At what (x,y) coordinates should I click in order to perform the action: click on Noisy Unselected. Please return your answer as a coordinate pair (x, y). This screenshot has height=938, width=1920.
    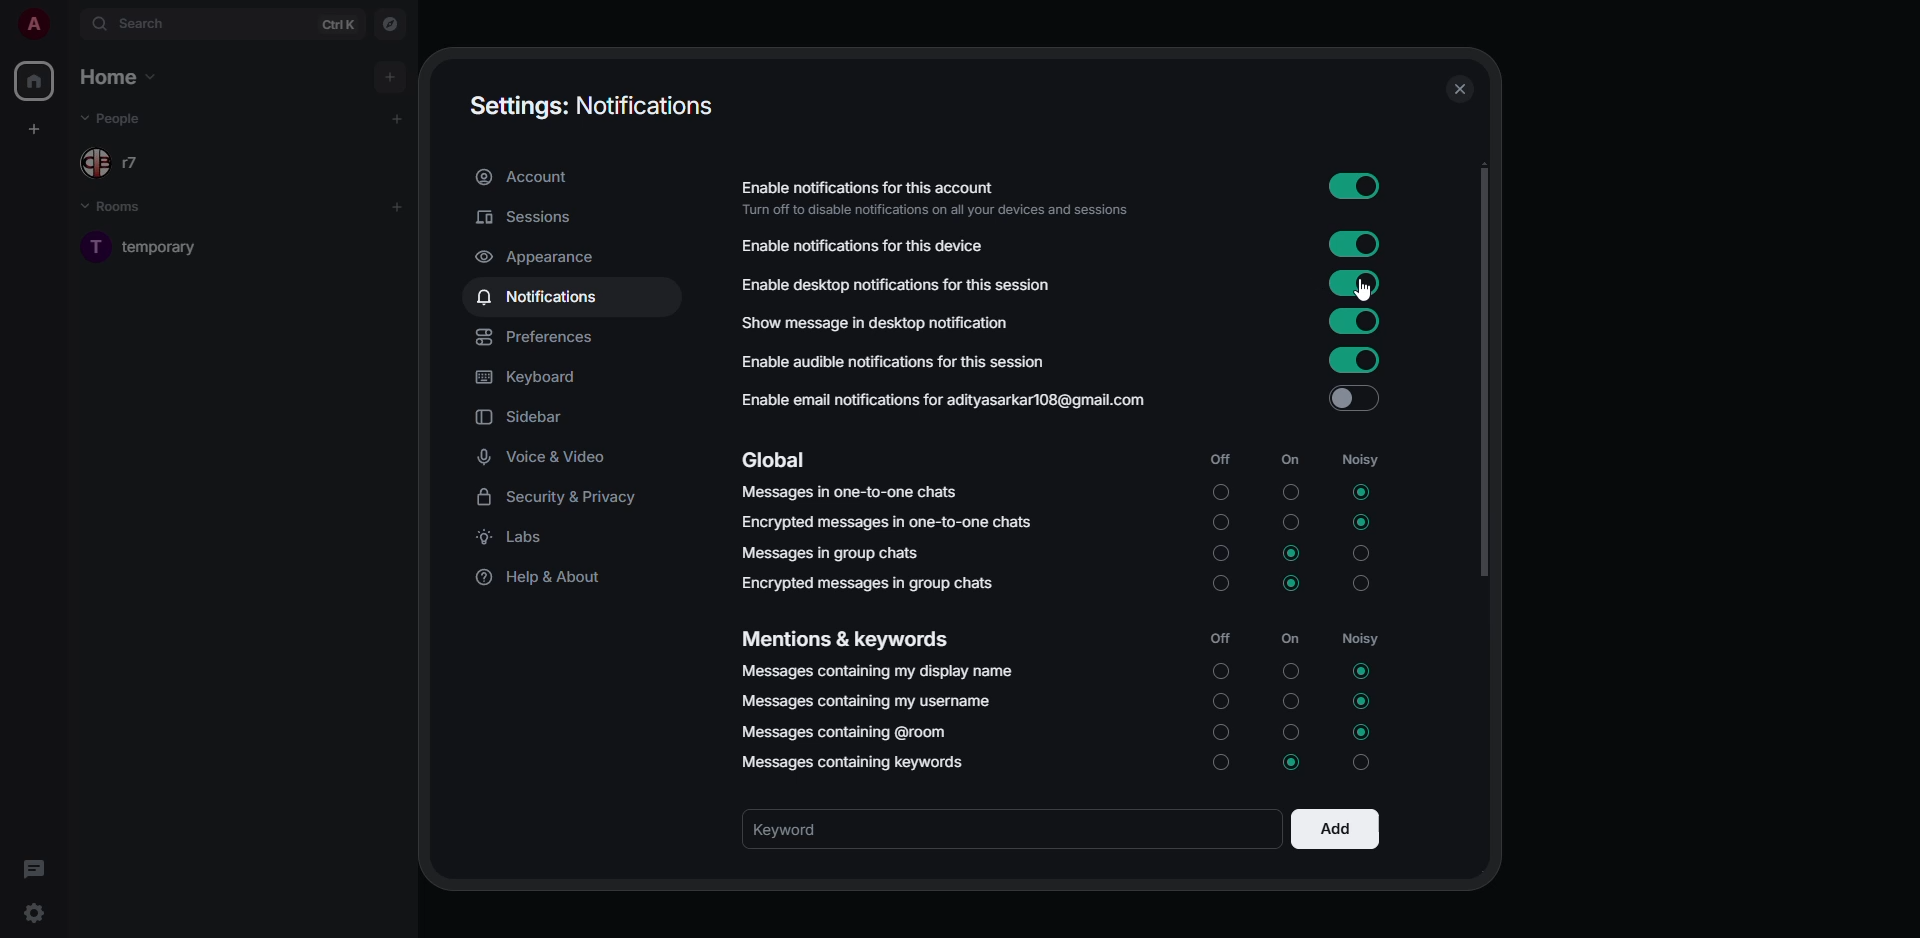
    Looking at the image, I should click on (1363, 583).